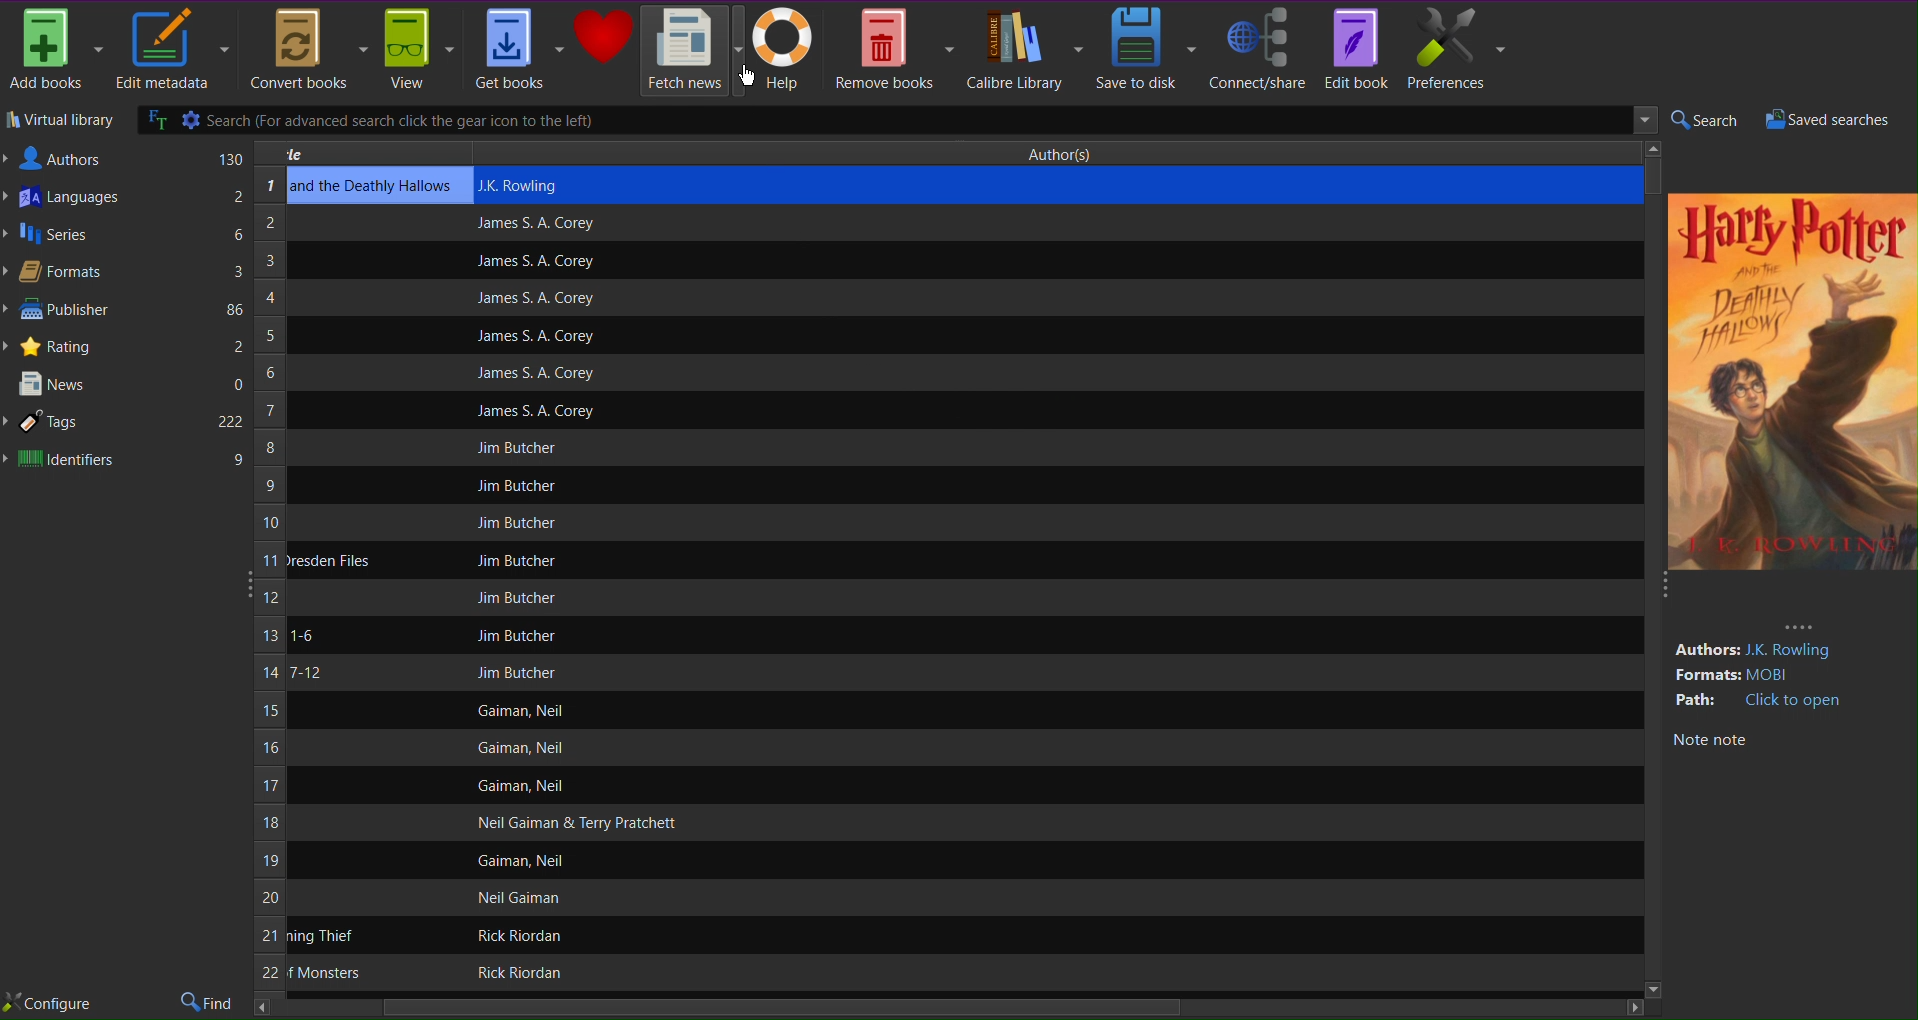  Describe the element at coordinates (512, 935) in the screenshot. I see `Rick Riordan` at that location.